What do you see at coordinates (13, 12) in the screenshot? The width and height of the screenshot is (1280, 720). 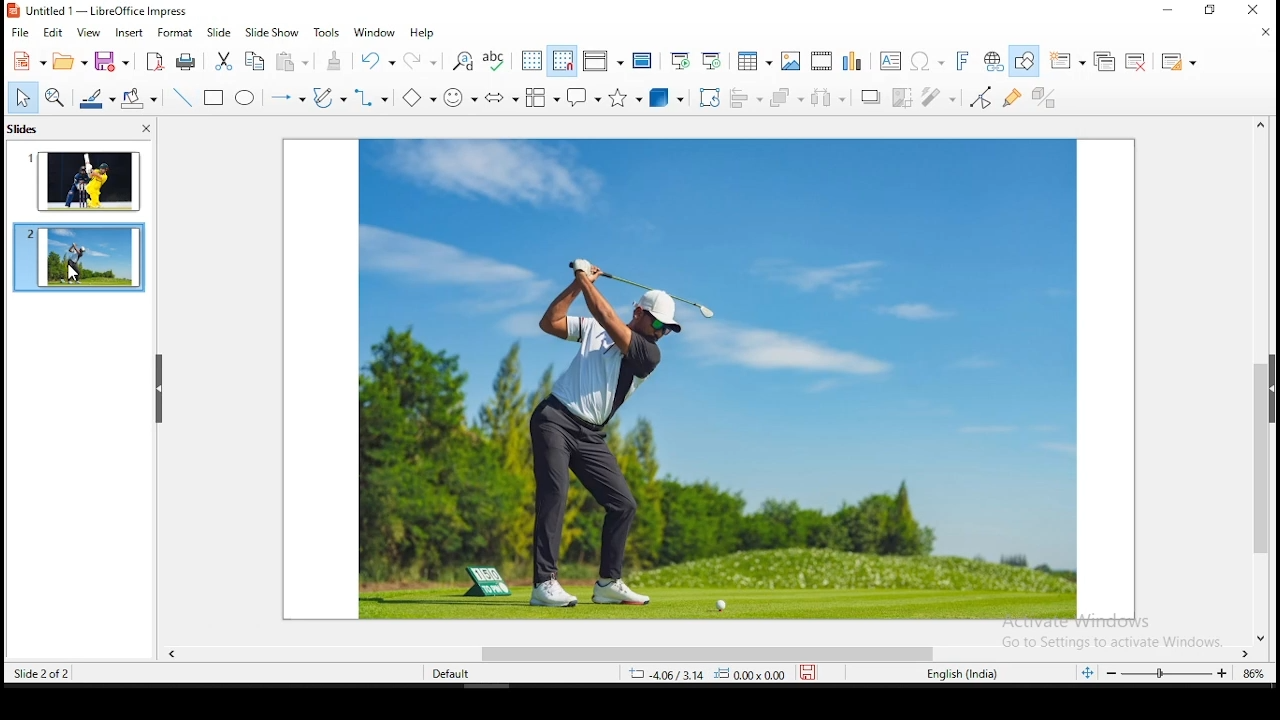 I see `icon ` at bounding box center [13, 12].